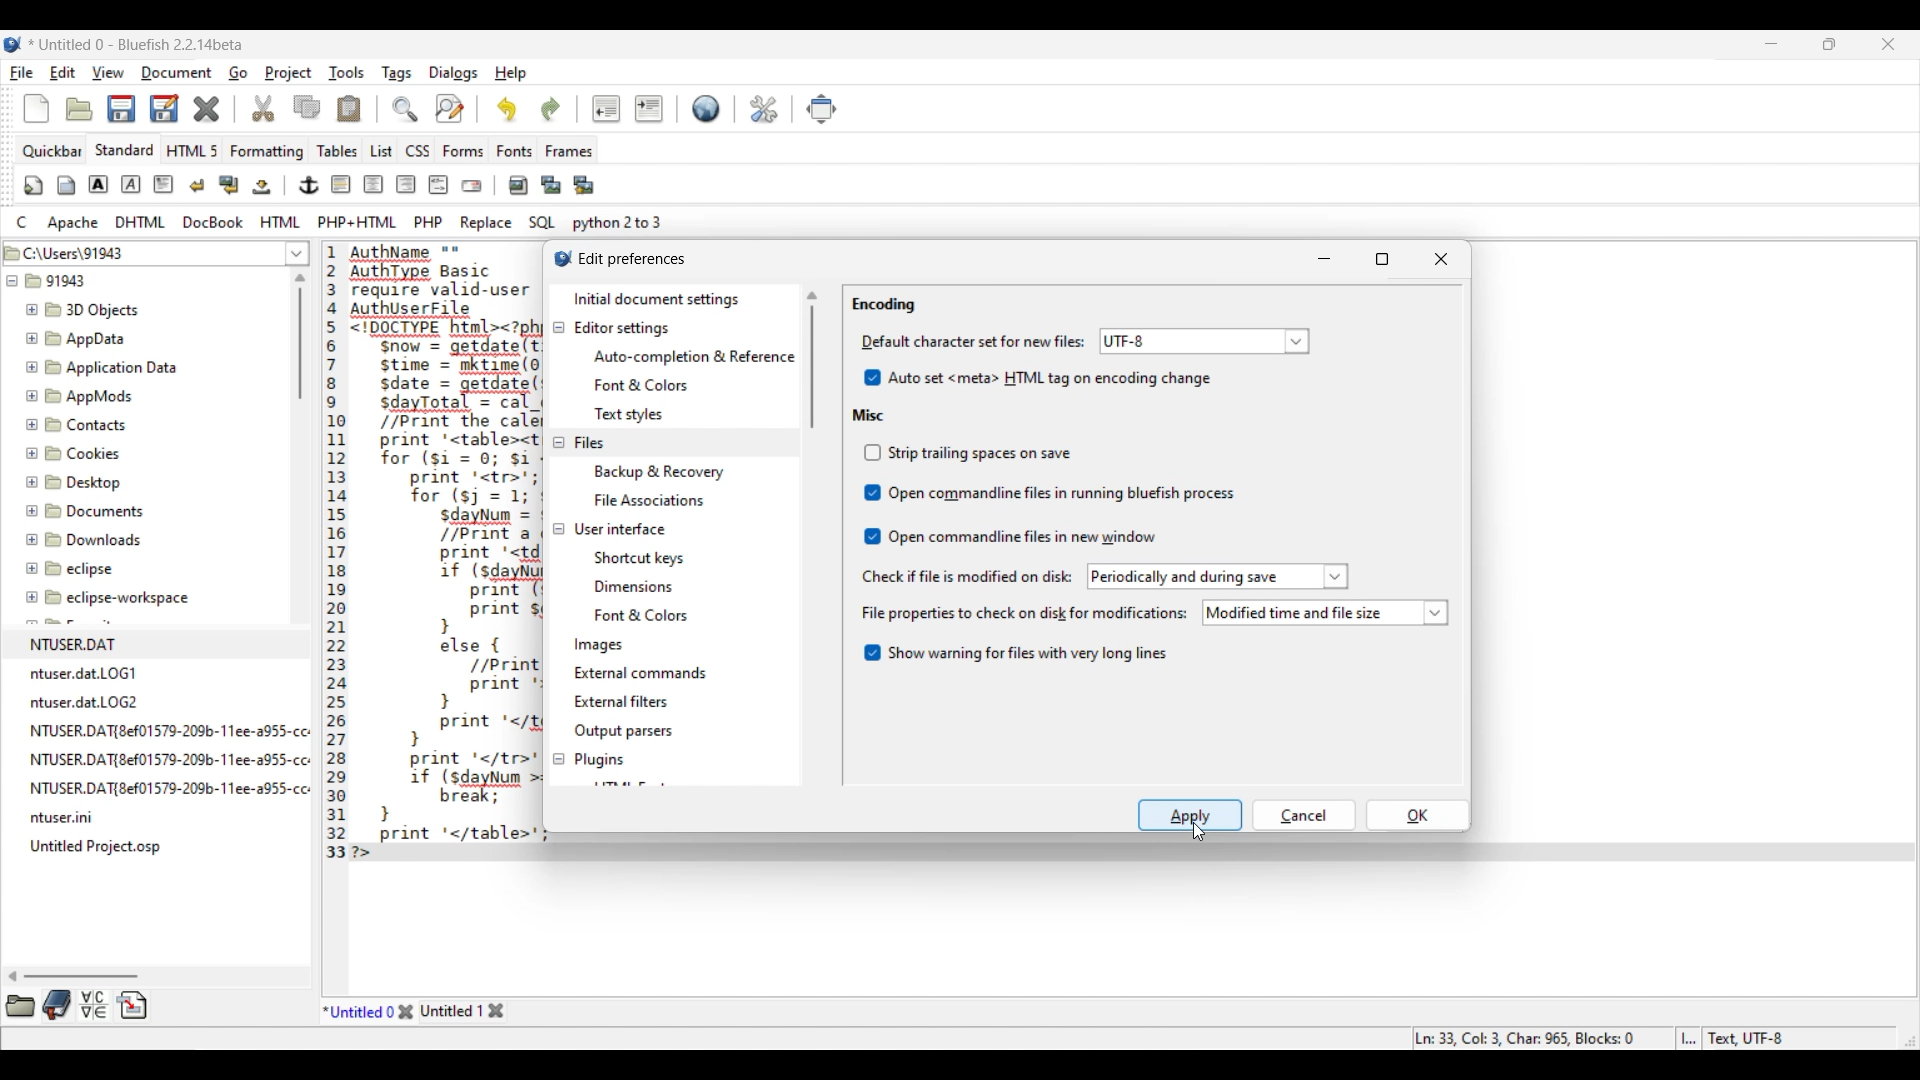  Describe the element at coordinates (695, 485) in the screenshot. I see `Files setting options` at that location.